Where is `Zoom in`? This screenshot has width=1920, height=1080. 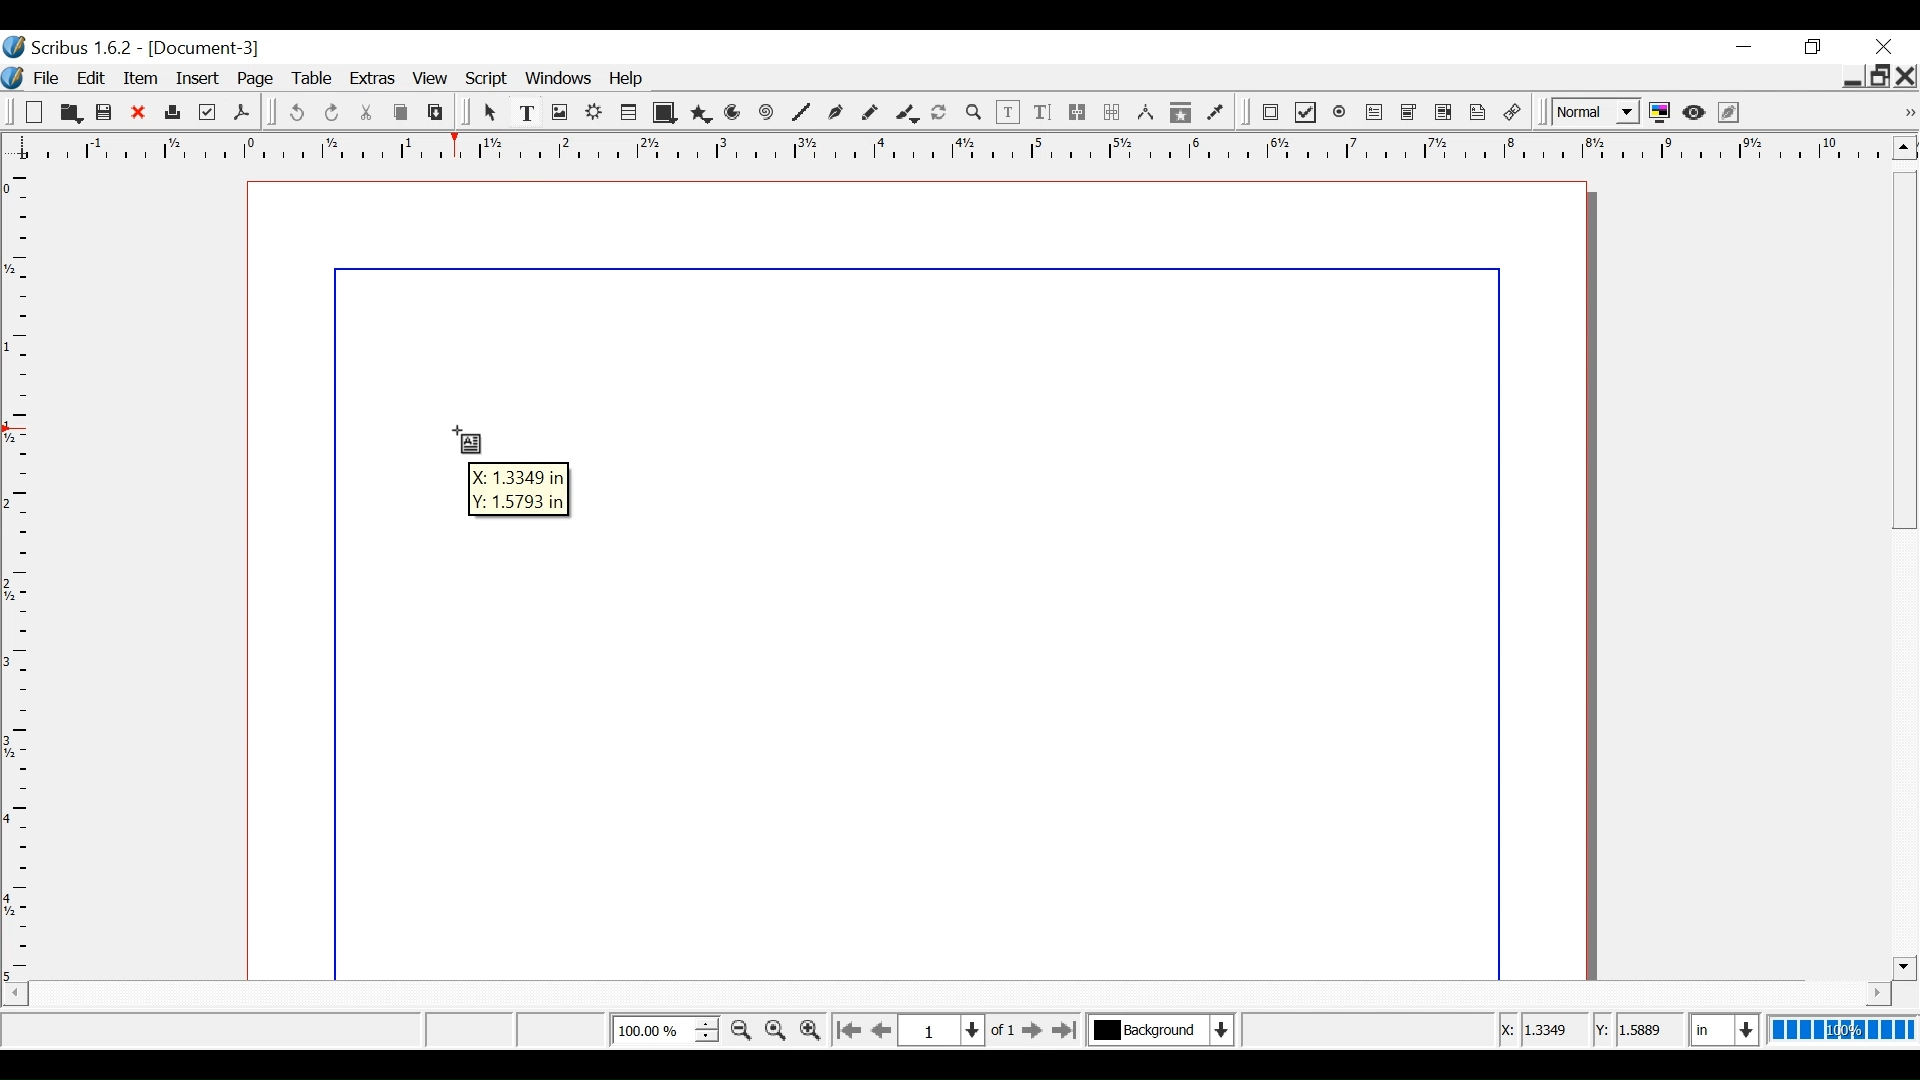
Zoom in is located at coordinates (812, 1030).